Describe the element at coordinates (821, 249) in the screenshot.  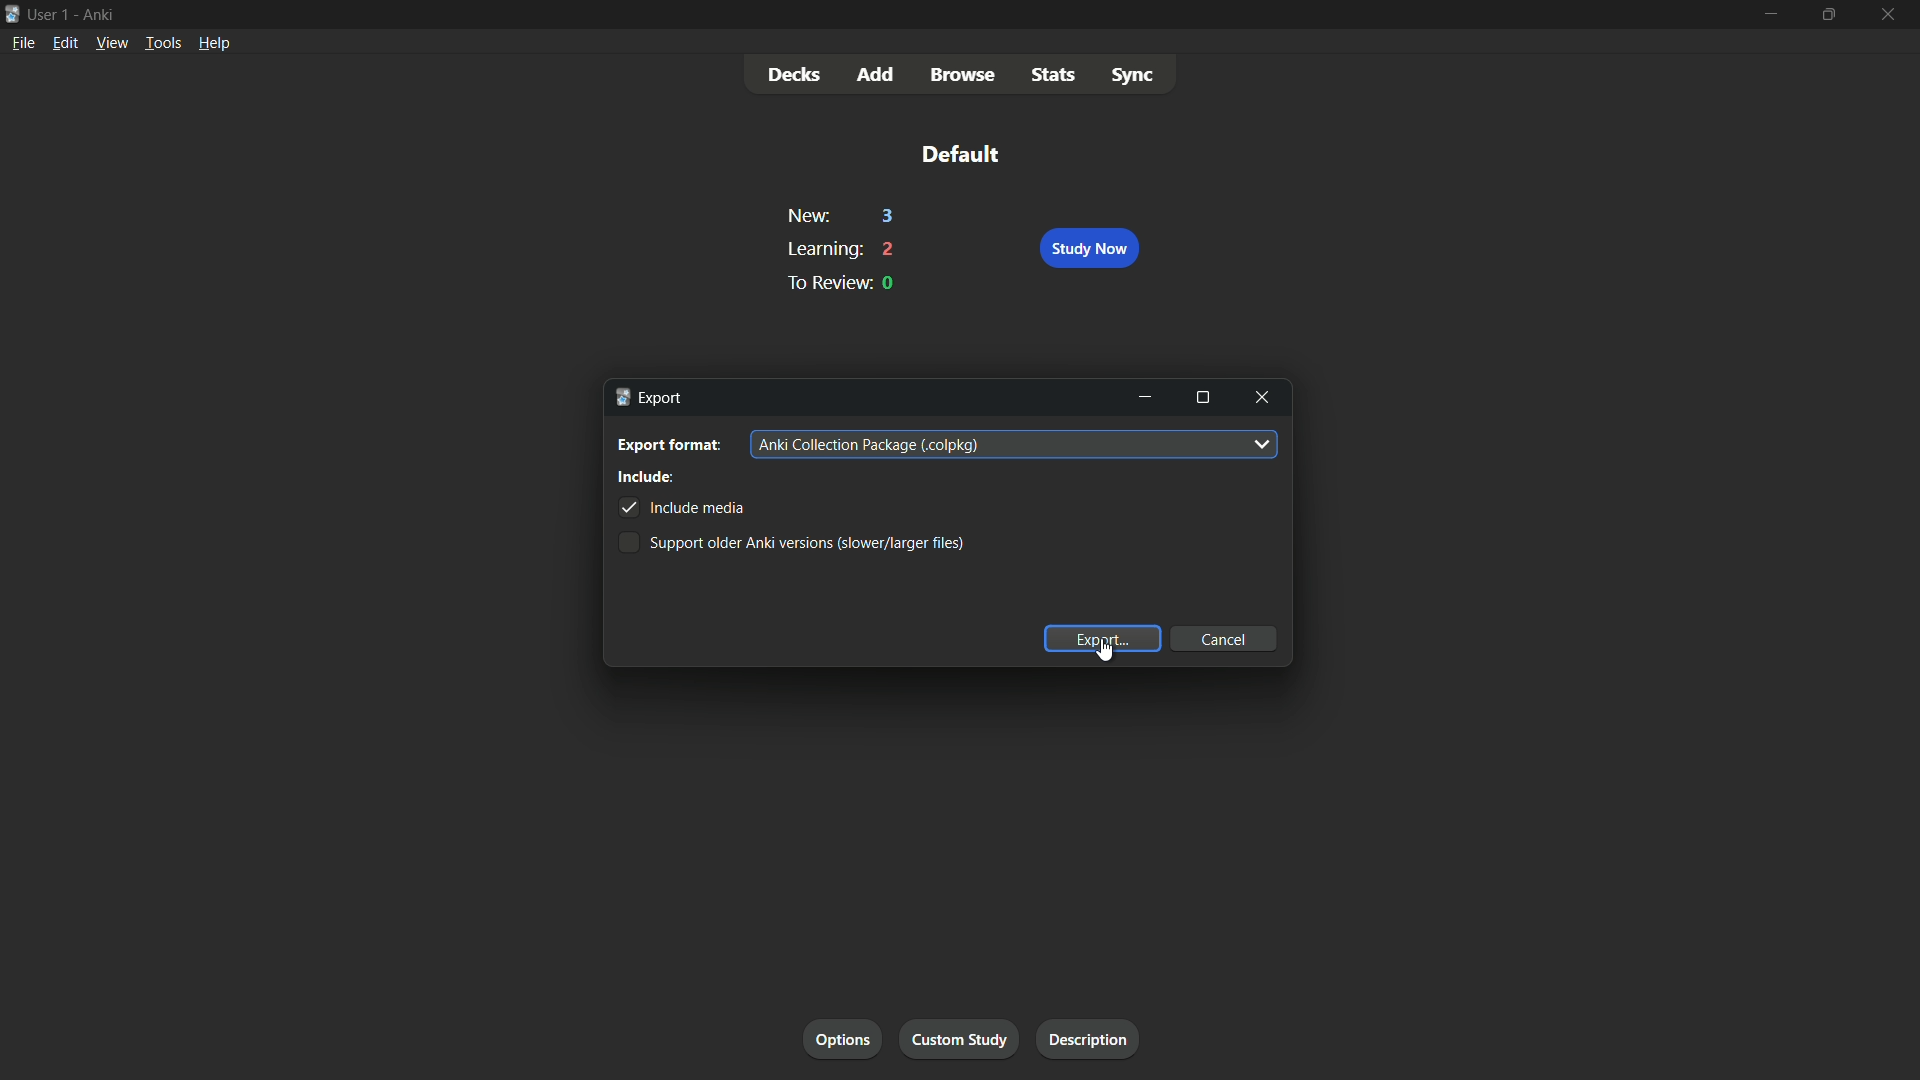
I see `learning` at that location.